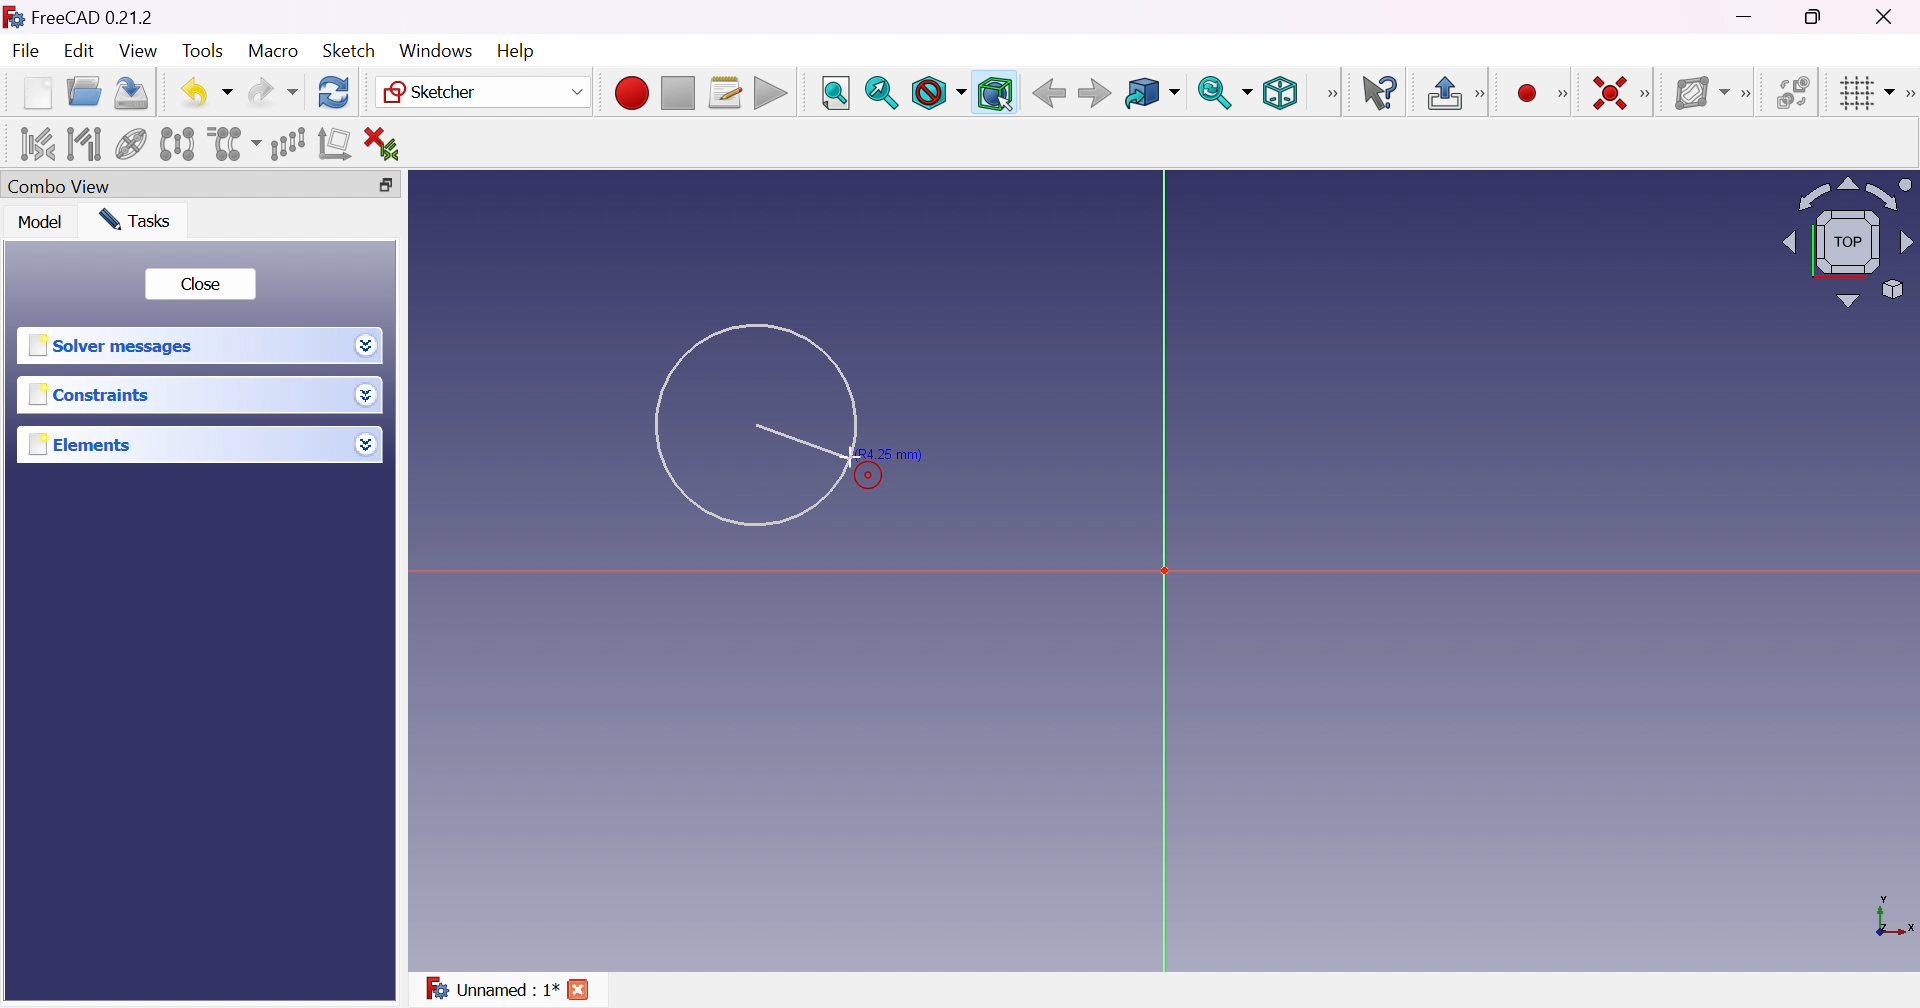 The width and height of the screenshot is (1920, 1008). I want to click on Save, so click(129, 92).